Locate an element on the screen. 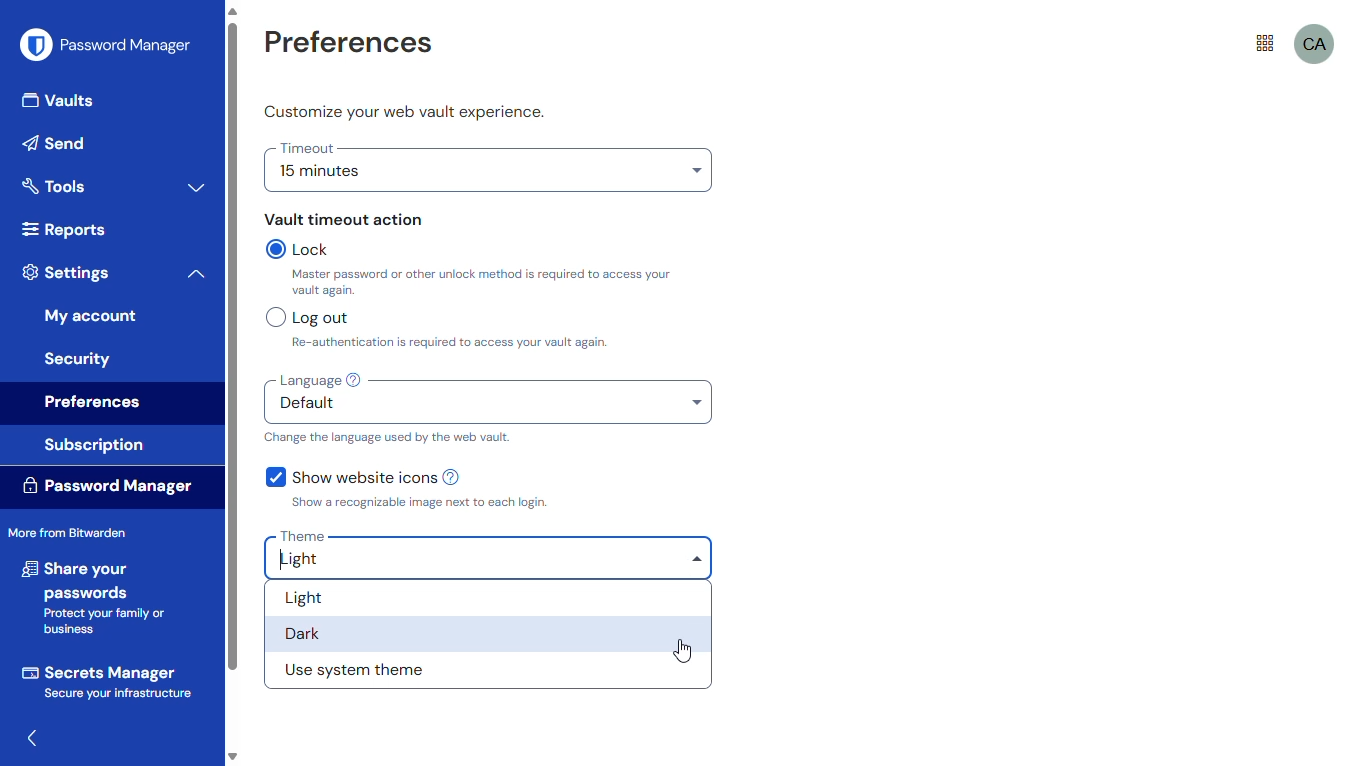 The width and height of the screenshot is (1366, 766). vault timeout action is located at coordinates (344, 219).